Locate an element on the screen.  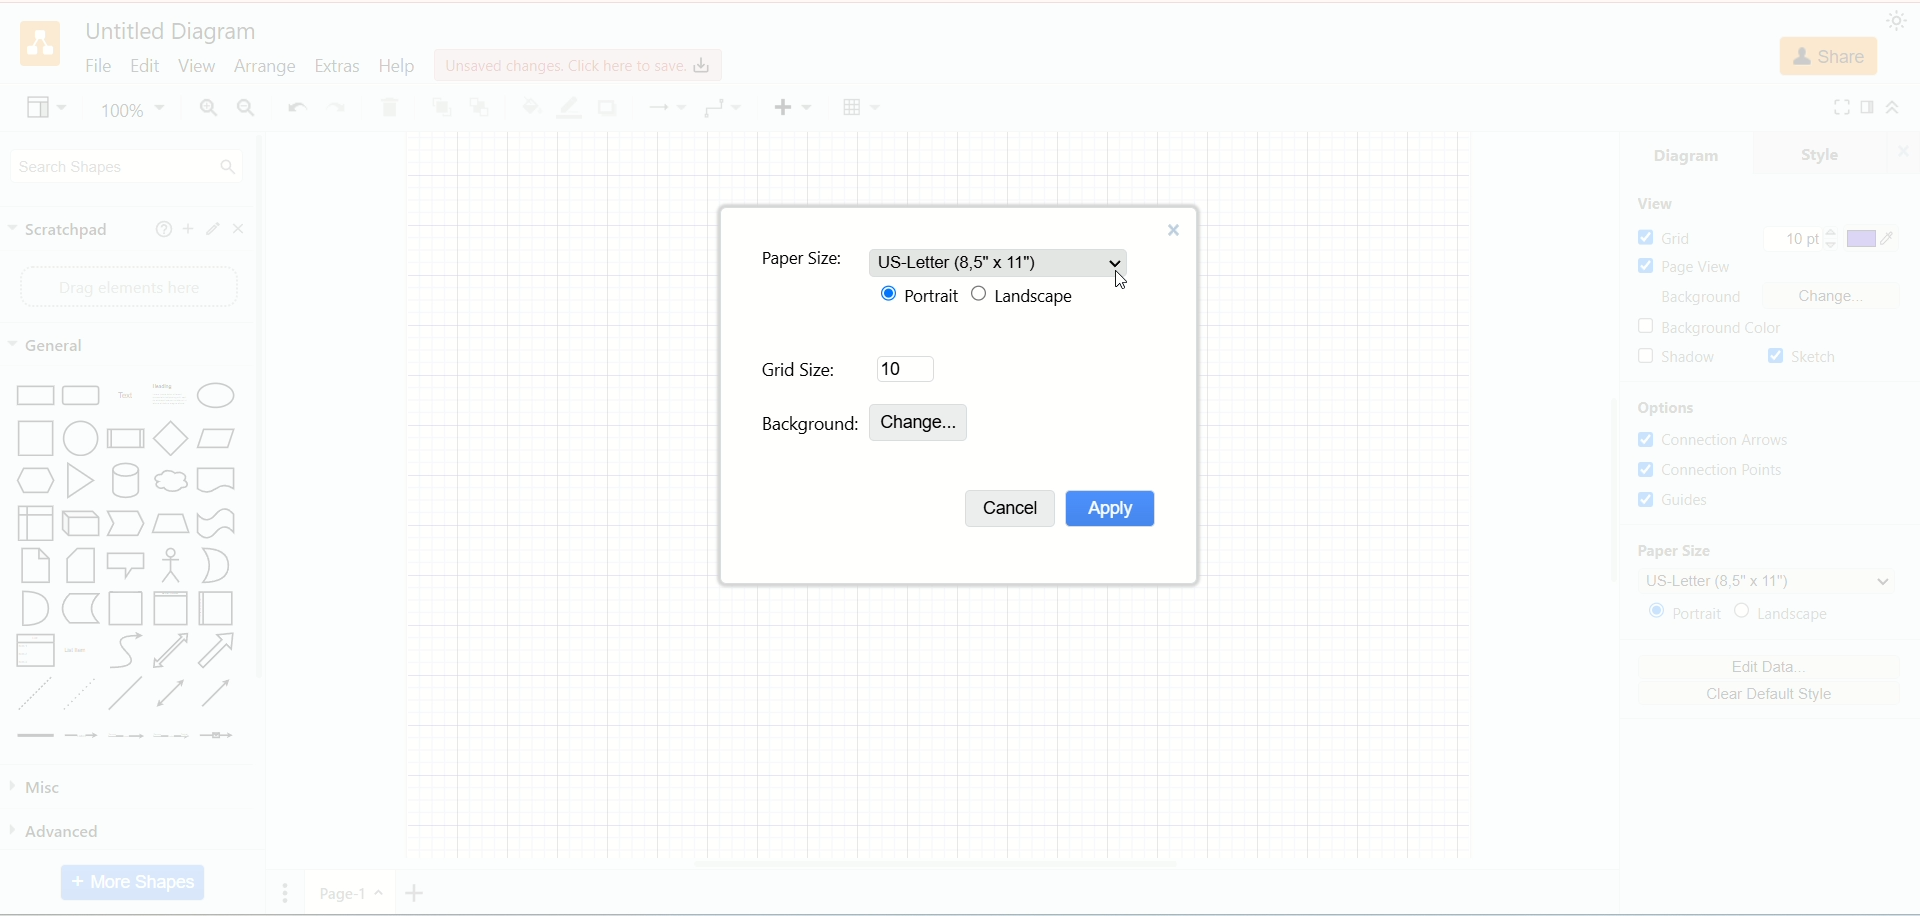
Pages is located at coordinates (290, 898).